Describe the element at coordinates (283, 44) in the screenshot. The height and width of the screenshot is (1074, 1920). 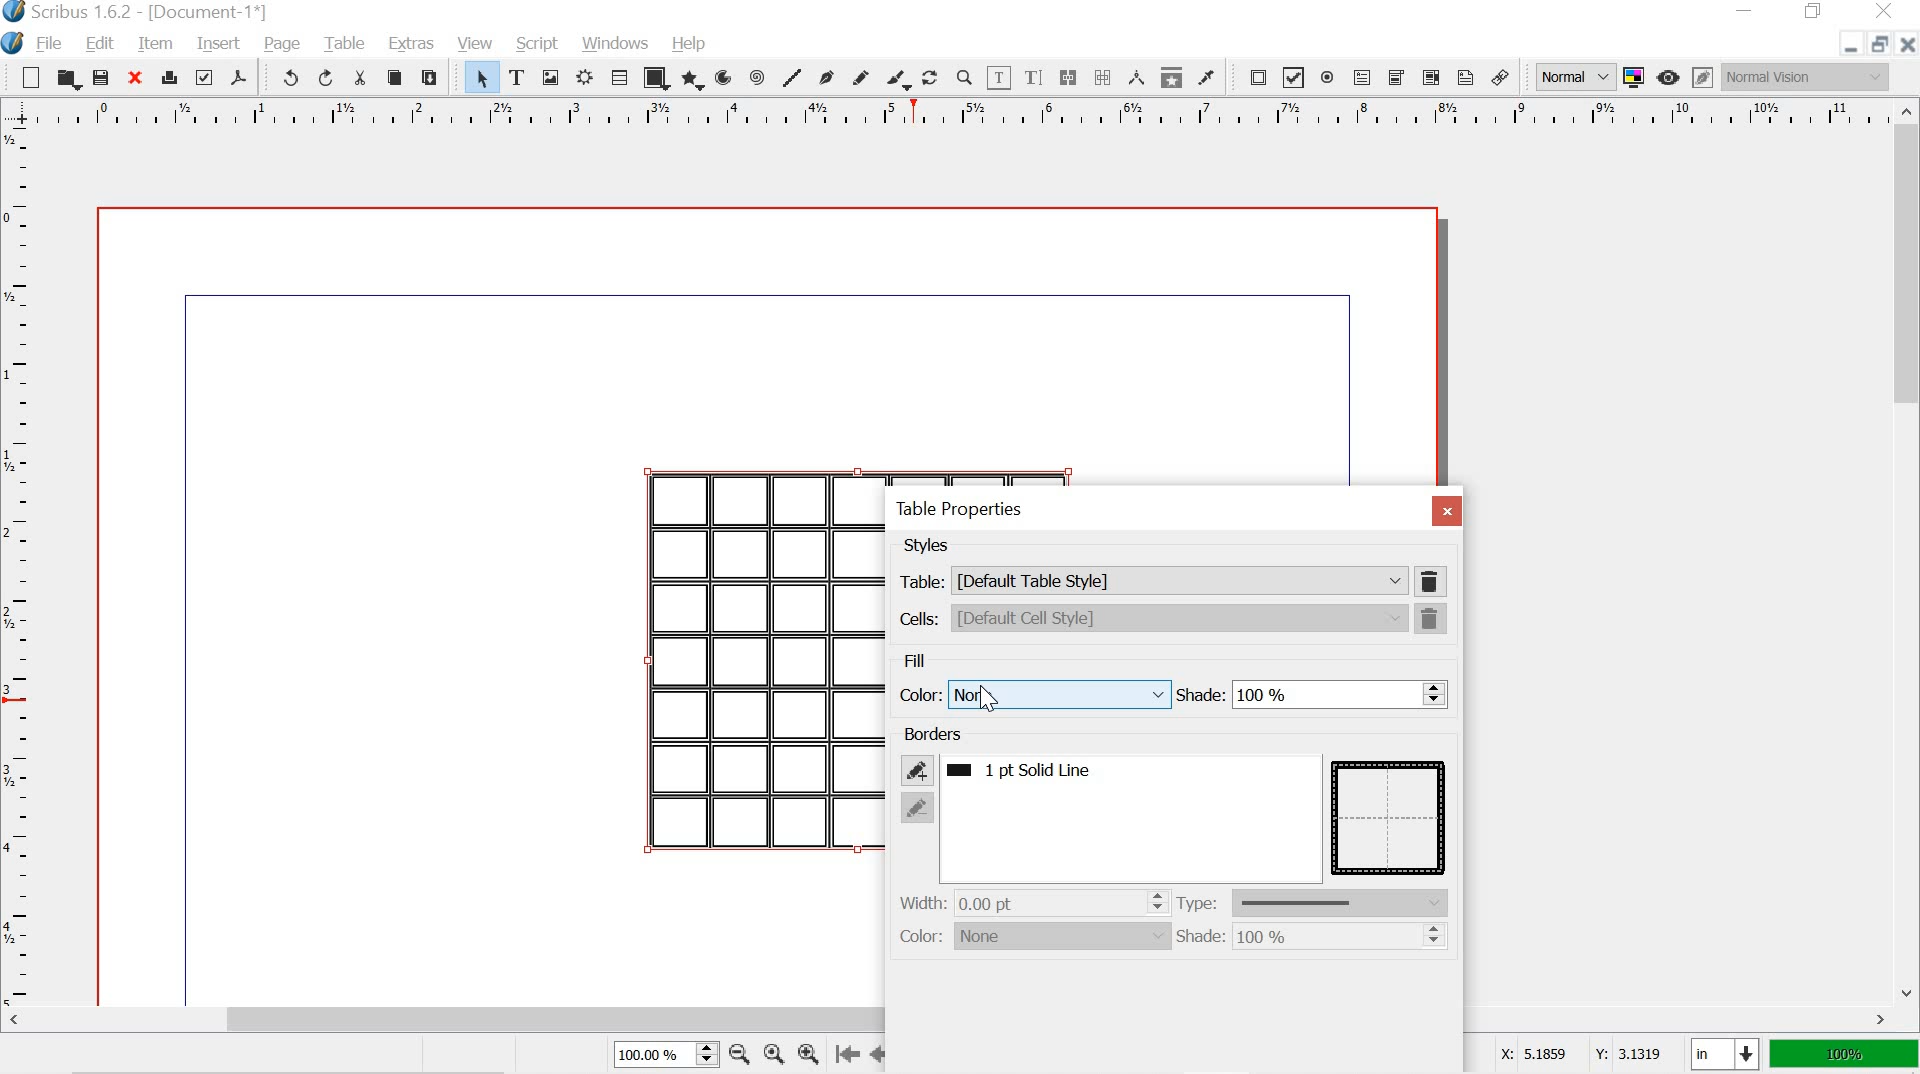
I see `page` at that location.